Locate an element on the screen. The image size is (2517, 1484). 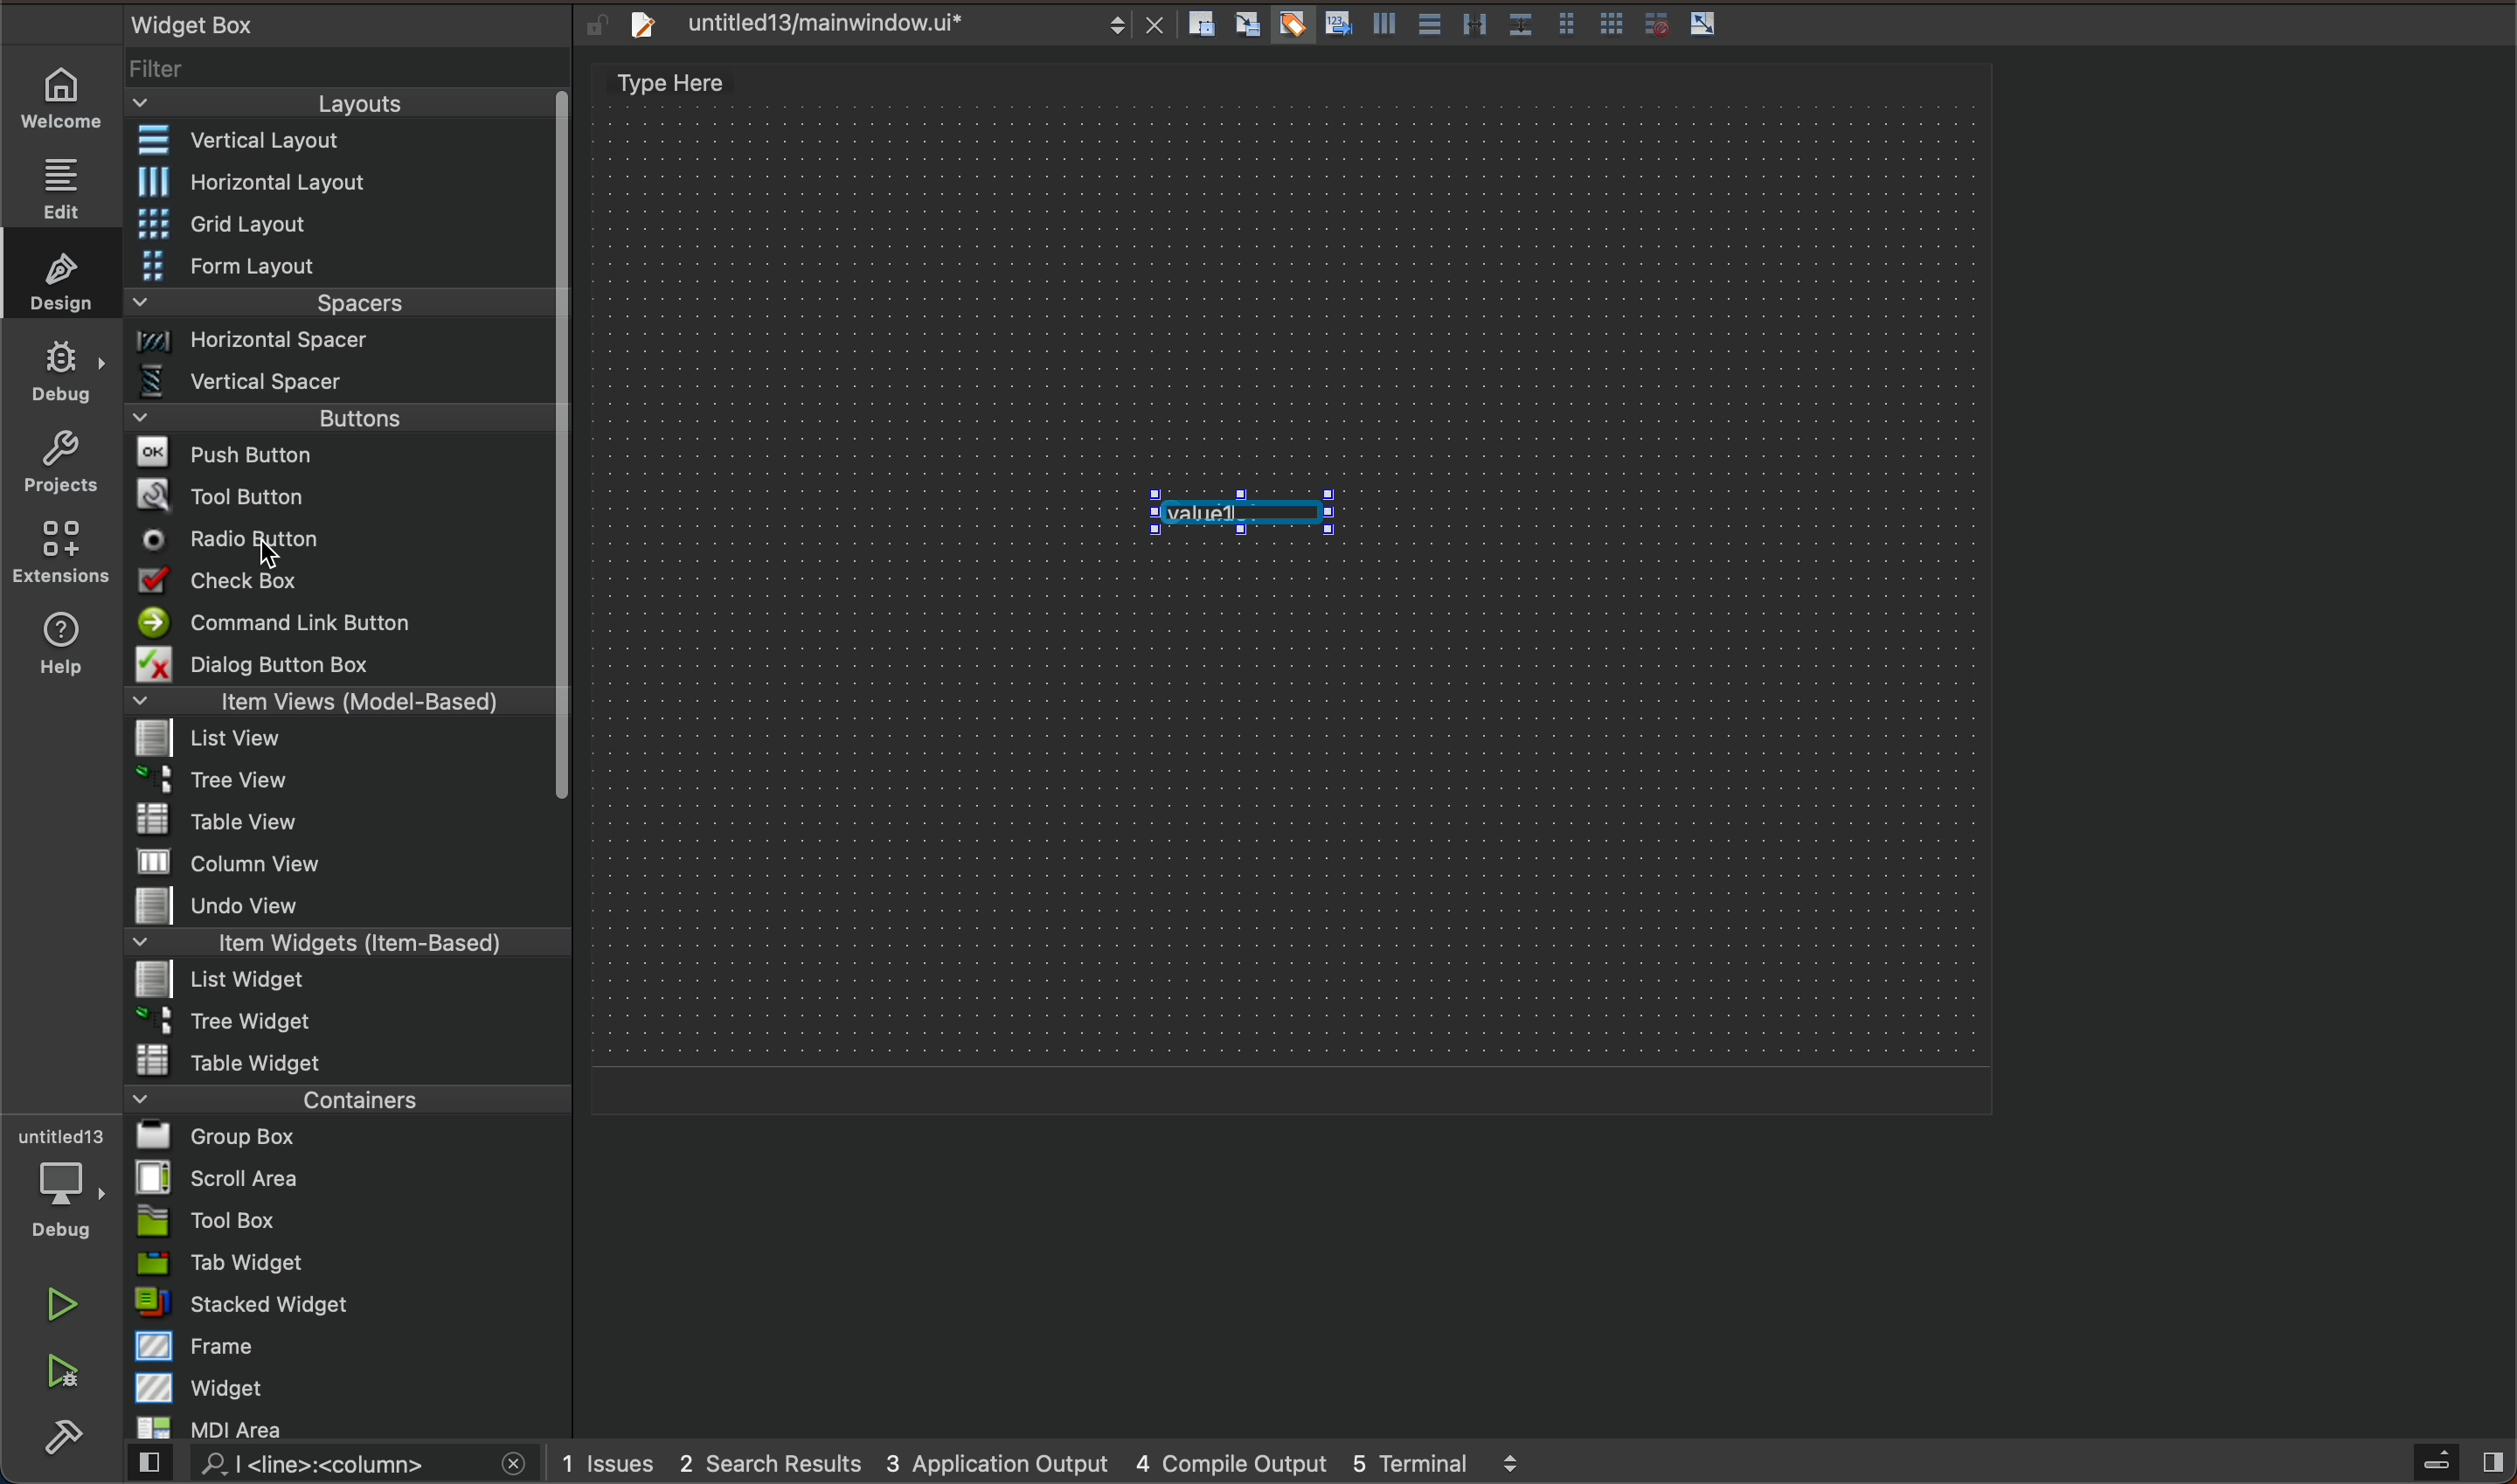
debug is located at coordinates (73, 1185).